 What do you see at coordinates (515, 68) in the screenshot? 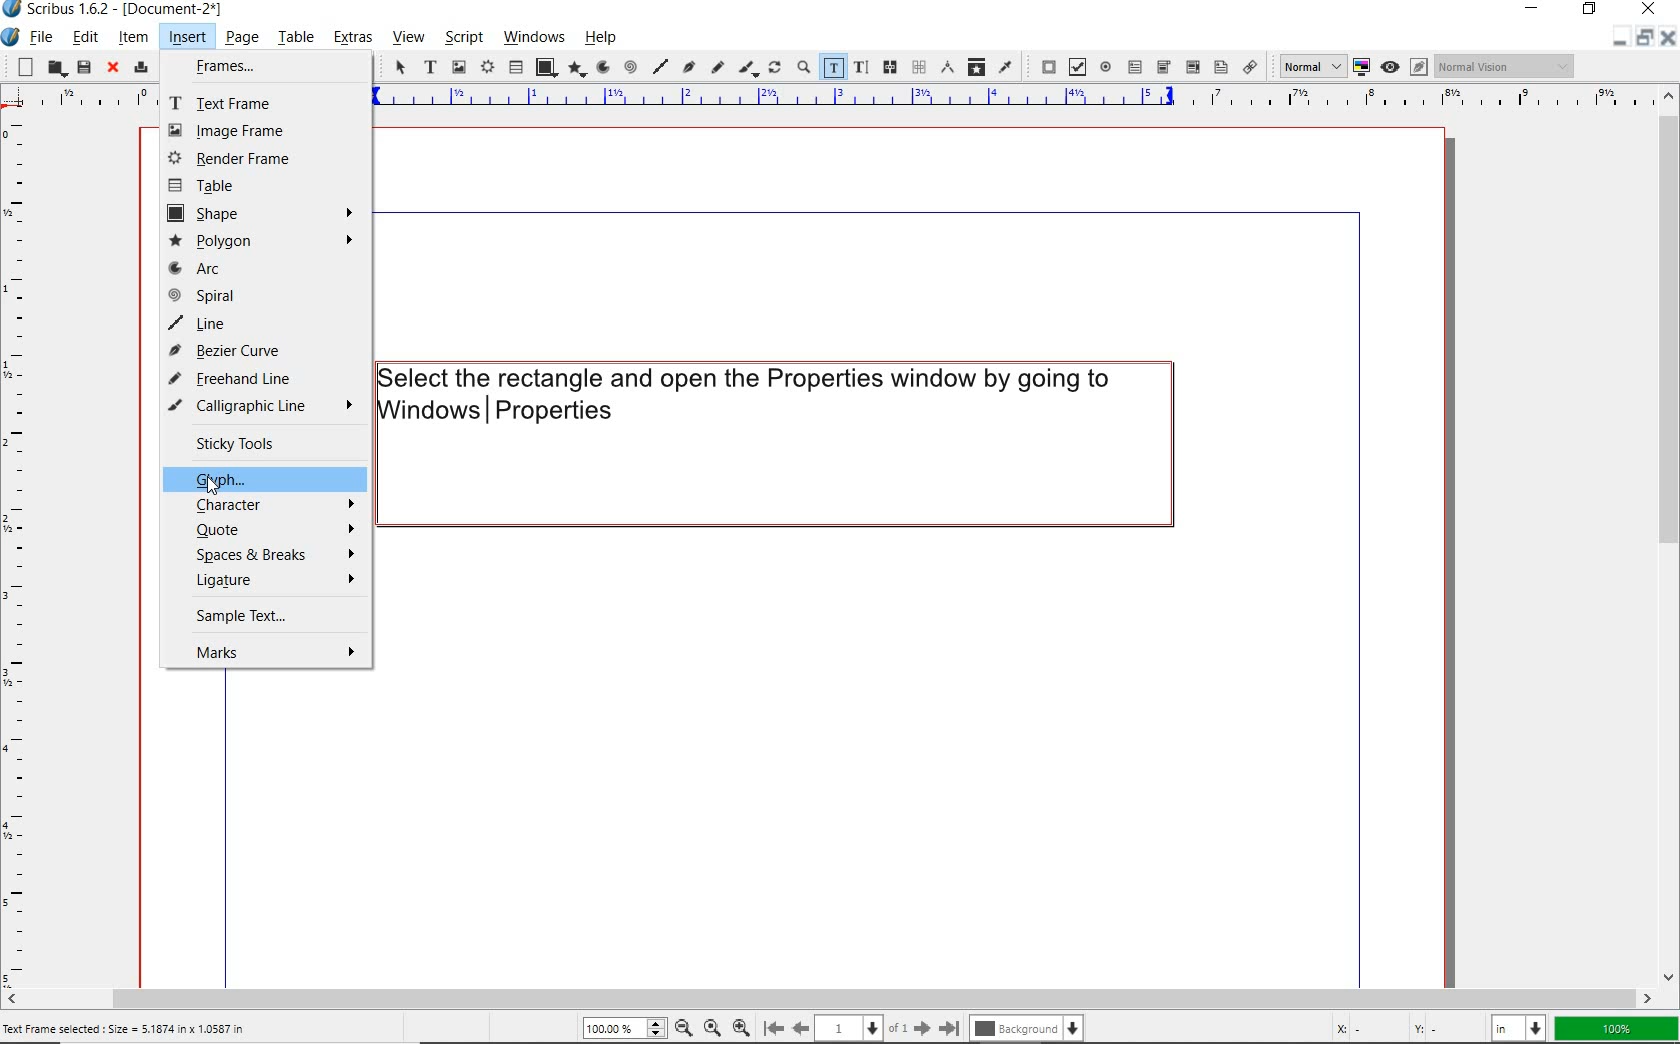
I see `table` at bounding box center [515, 68].